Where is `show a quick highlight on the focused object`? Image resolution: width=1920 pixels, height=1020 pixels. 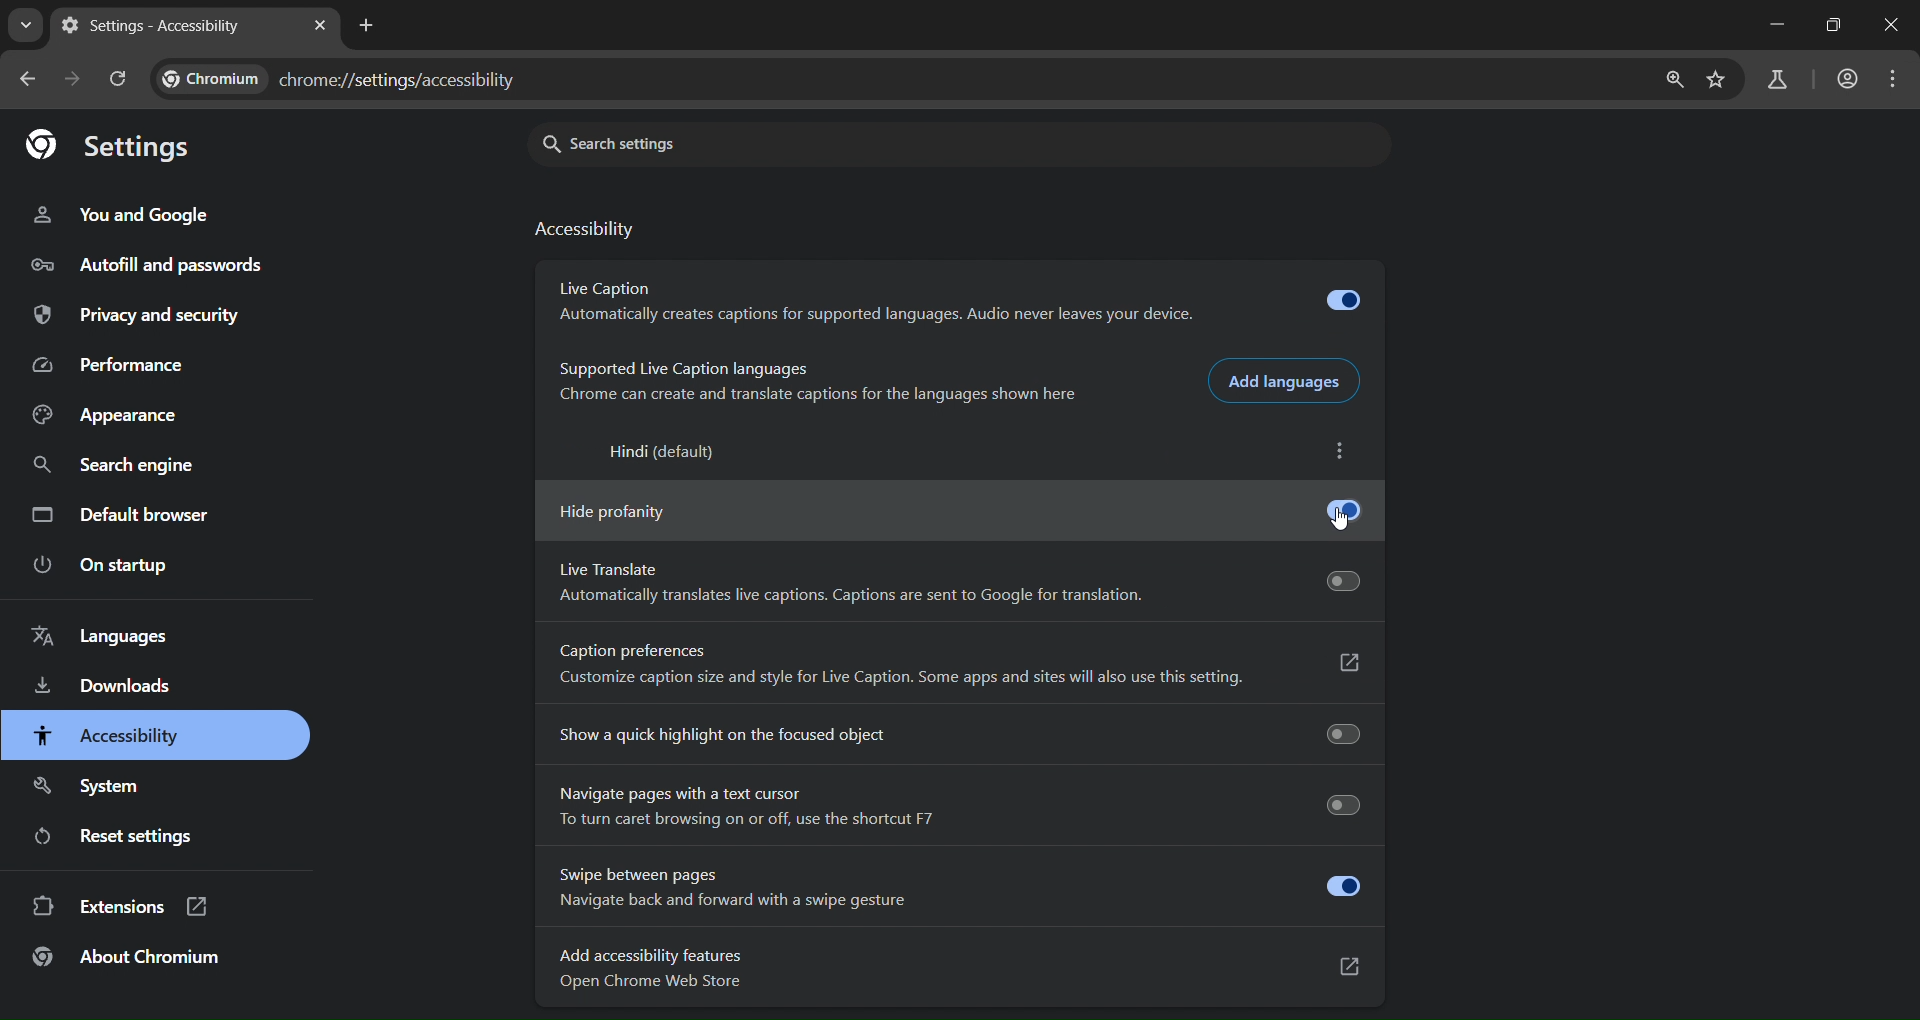 show a quick highlight on the focused object is located at coordinates (956, 731).